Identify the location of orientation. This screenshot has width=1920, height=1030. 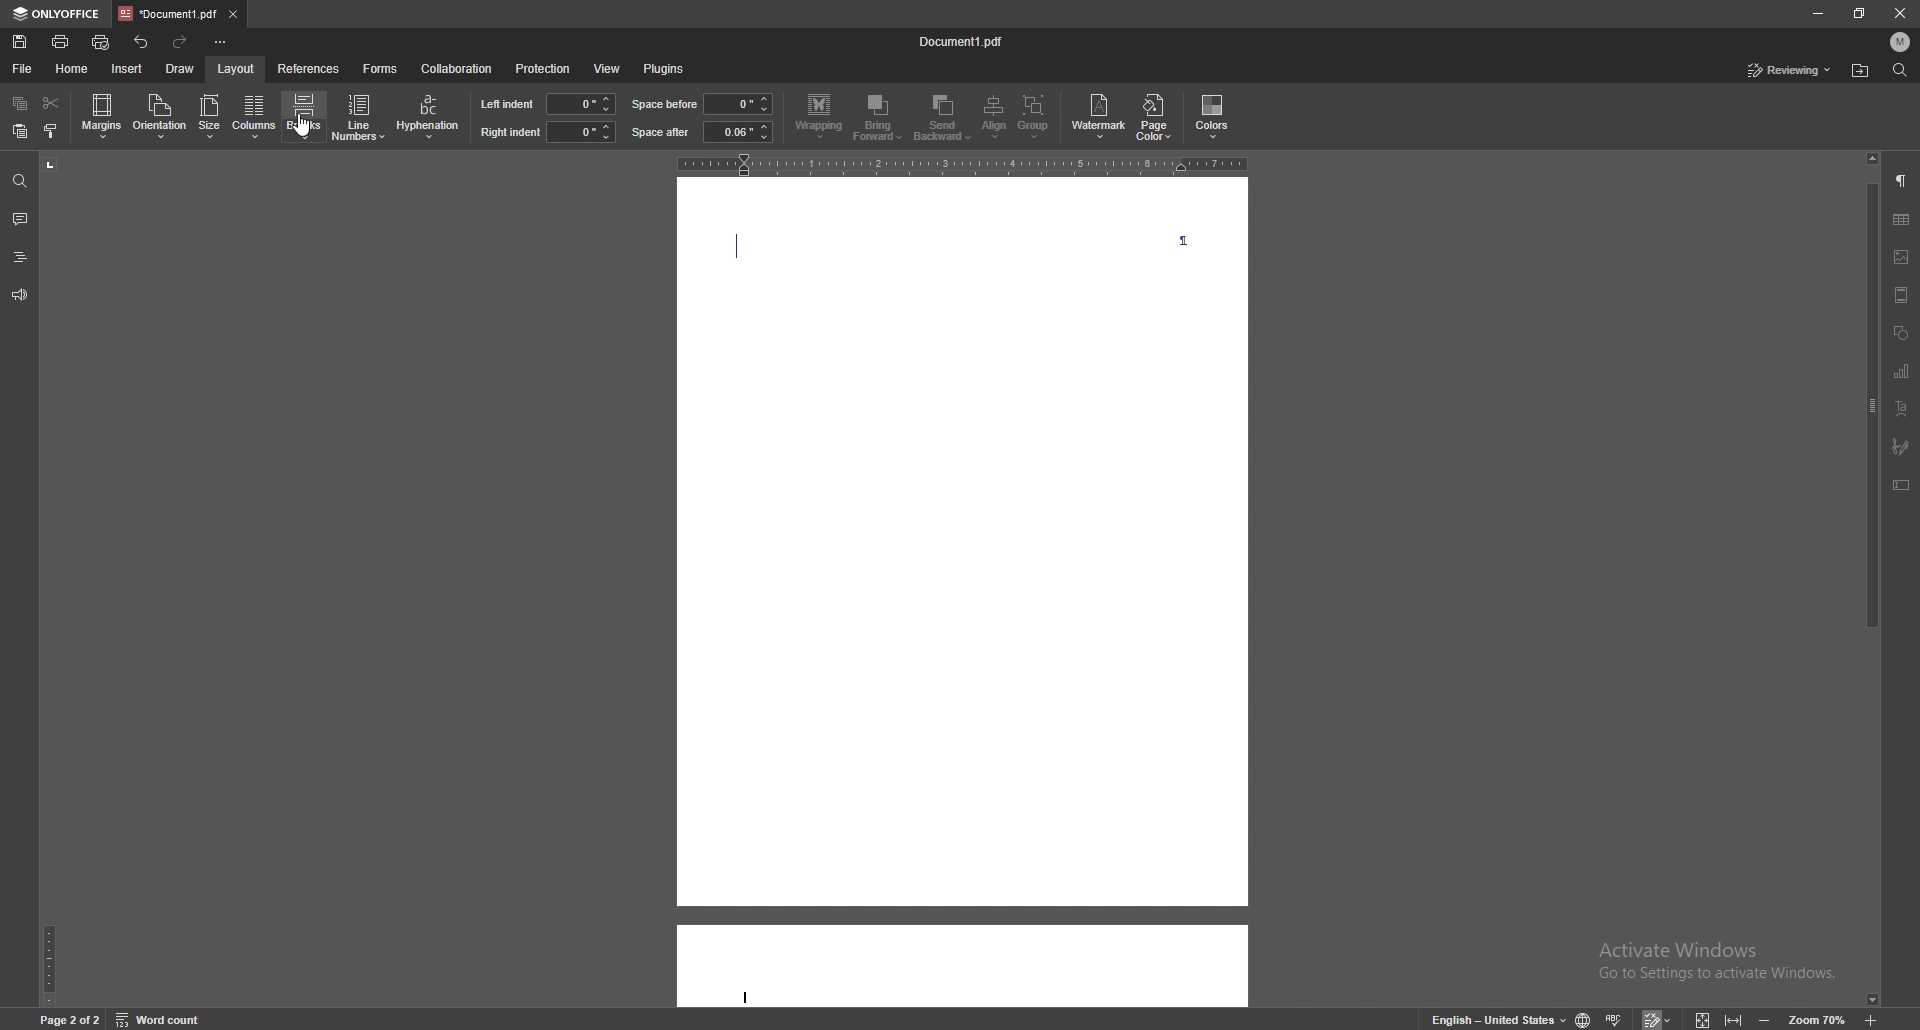
(161, 115).